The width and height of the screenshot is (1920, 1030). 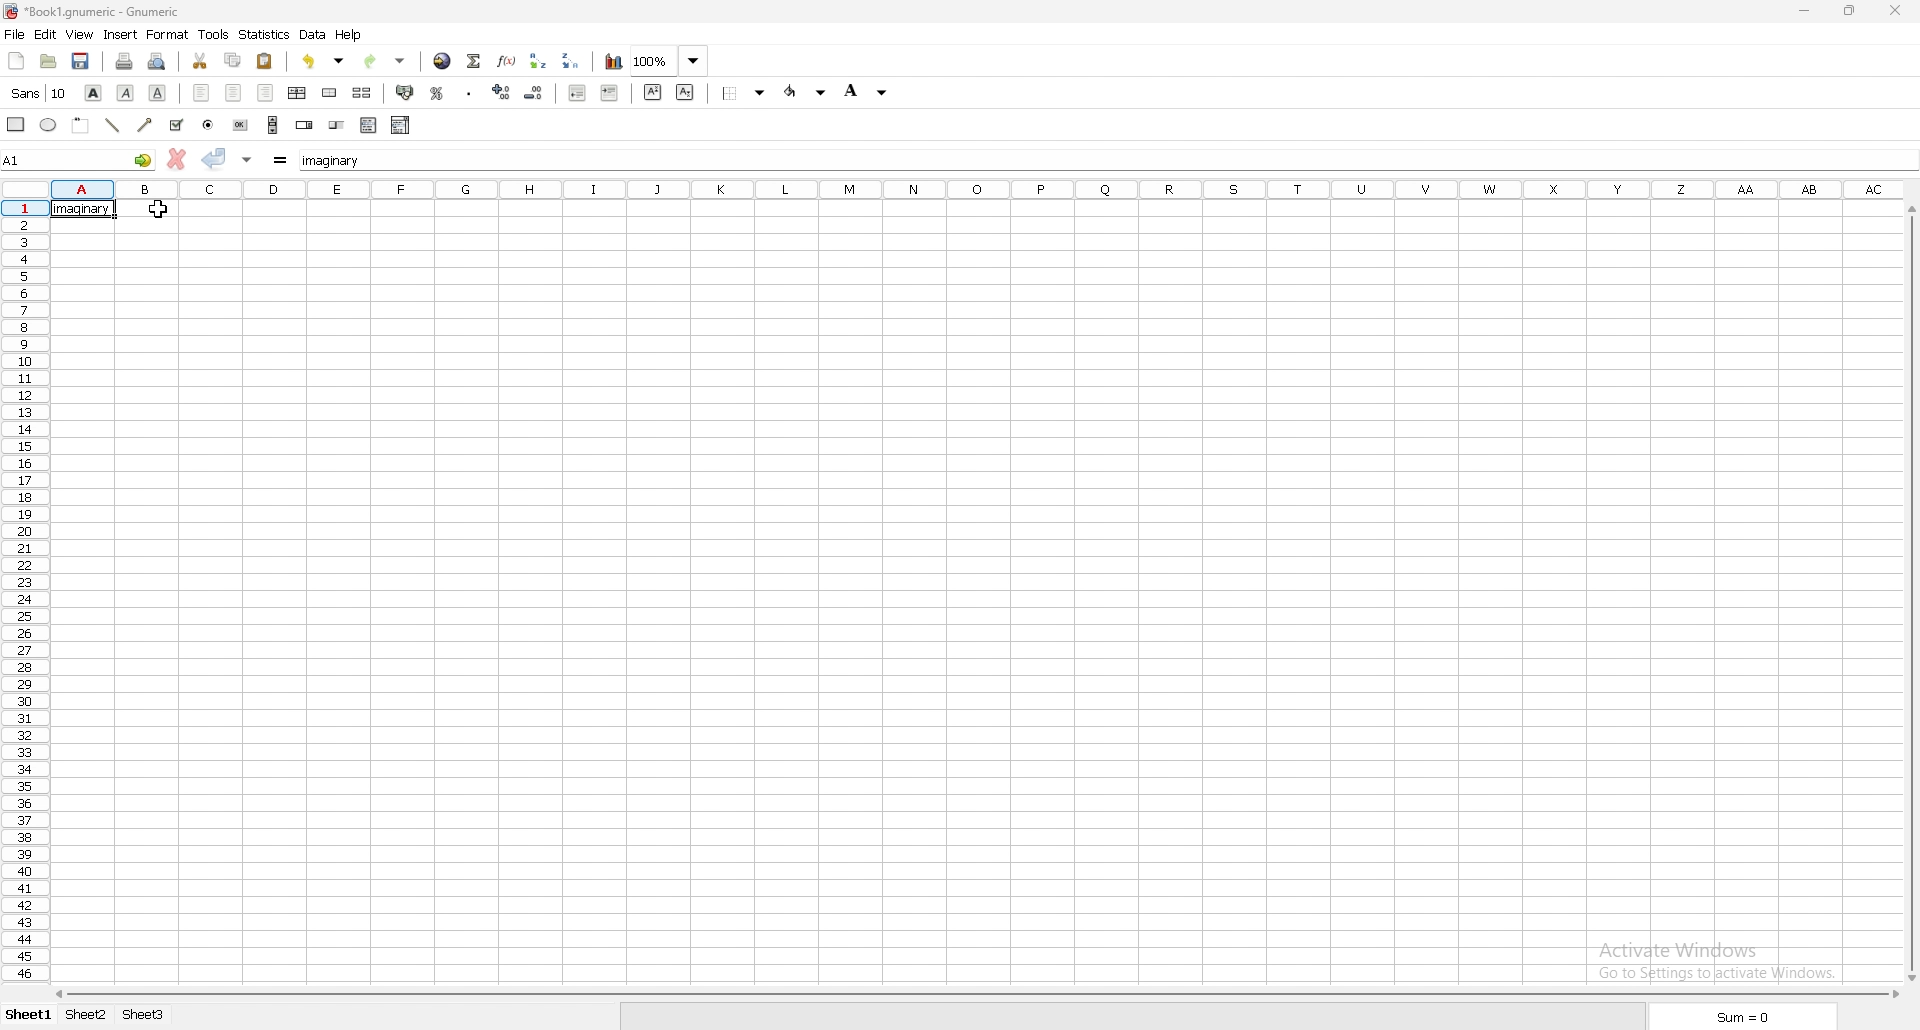 What do you see at coordinates (369, 126) in the screenshot?
I see `list` at bounding box center [369, 126].